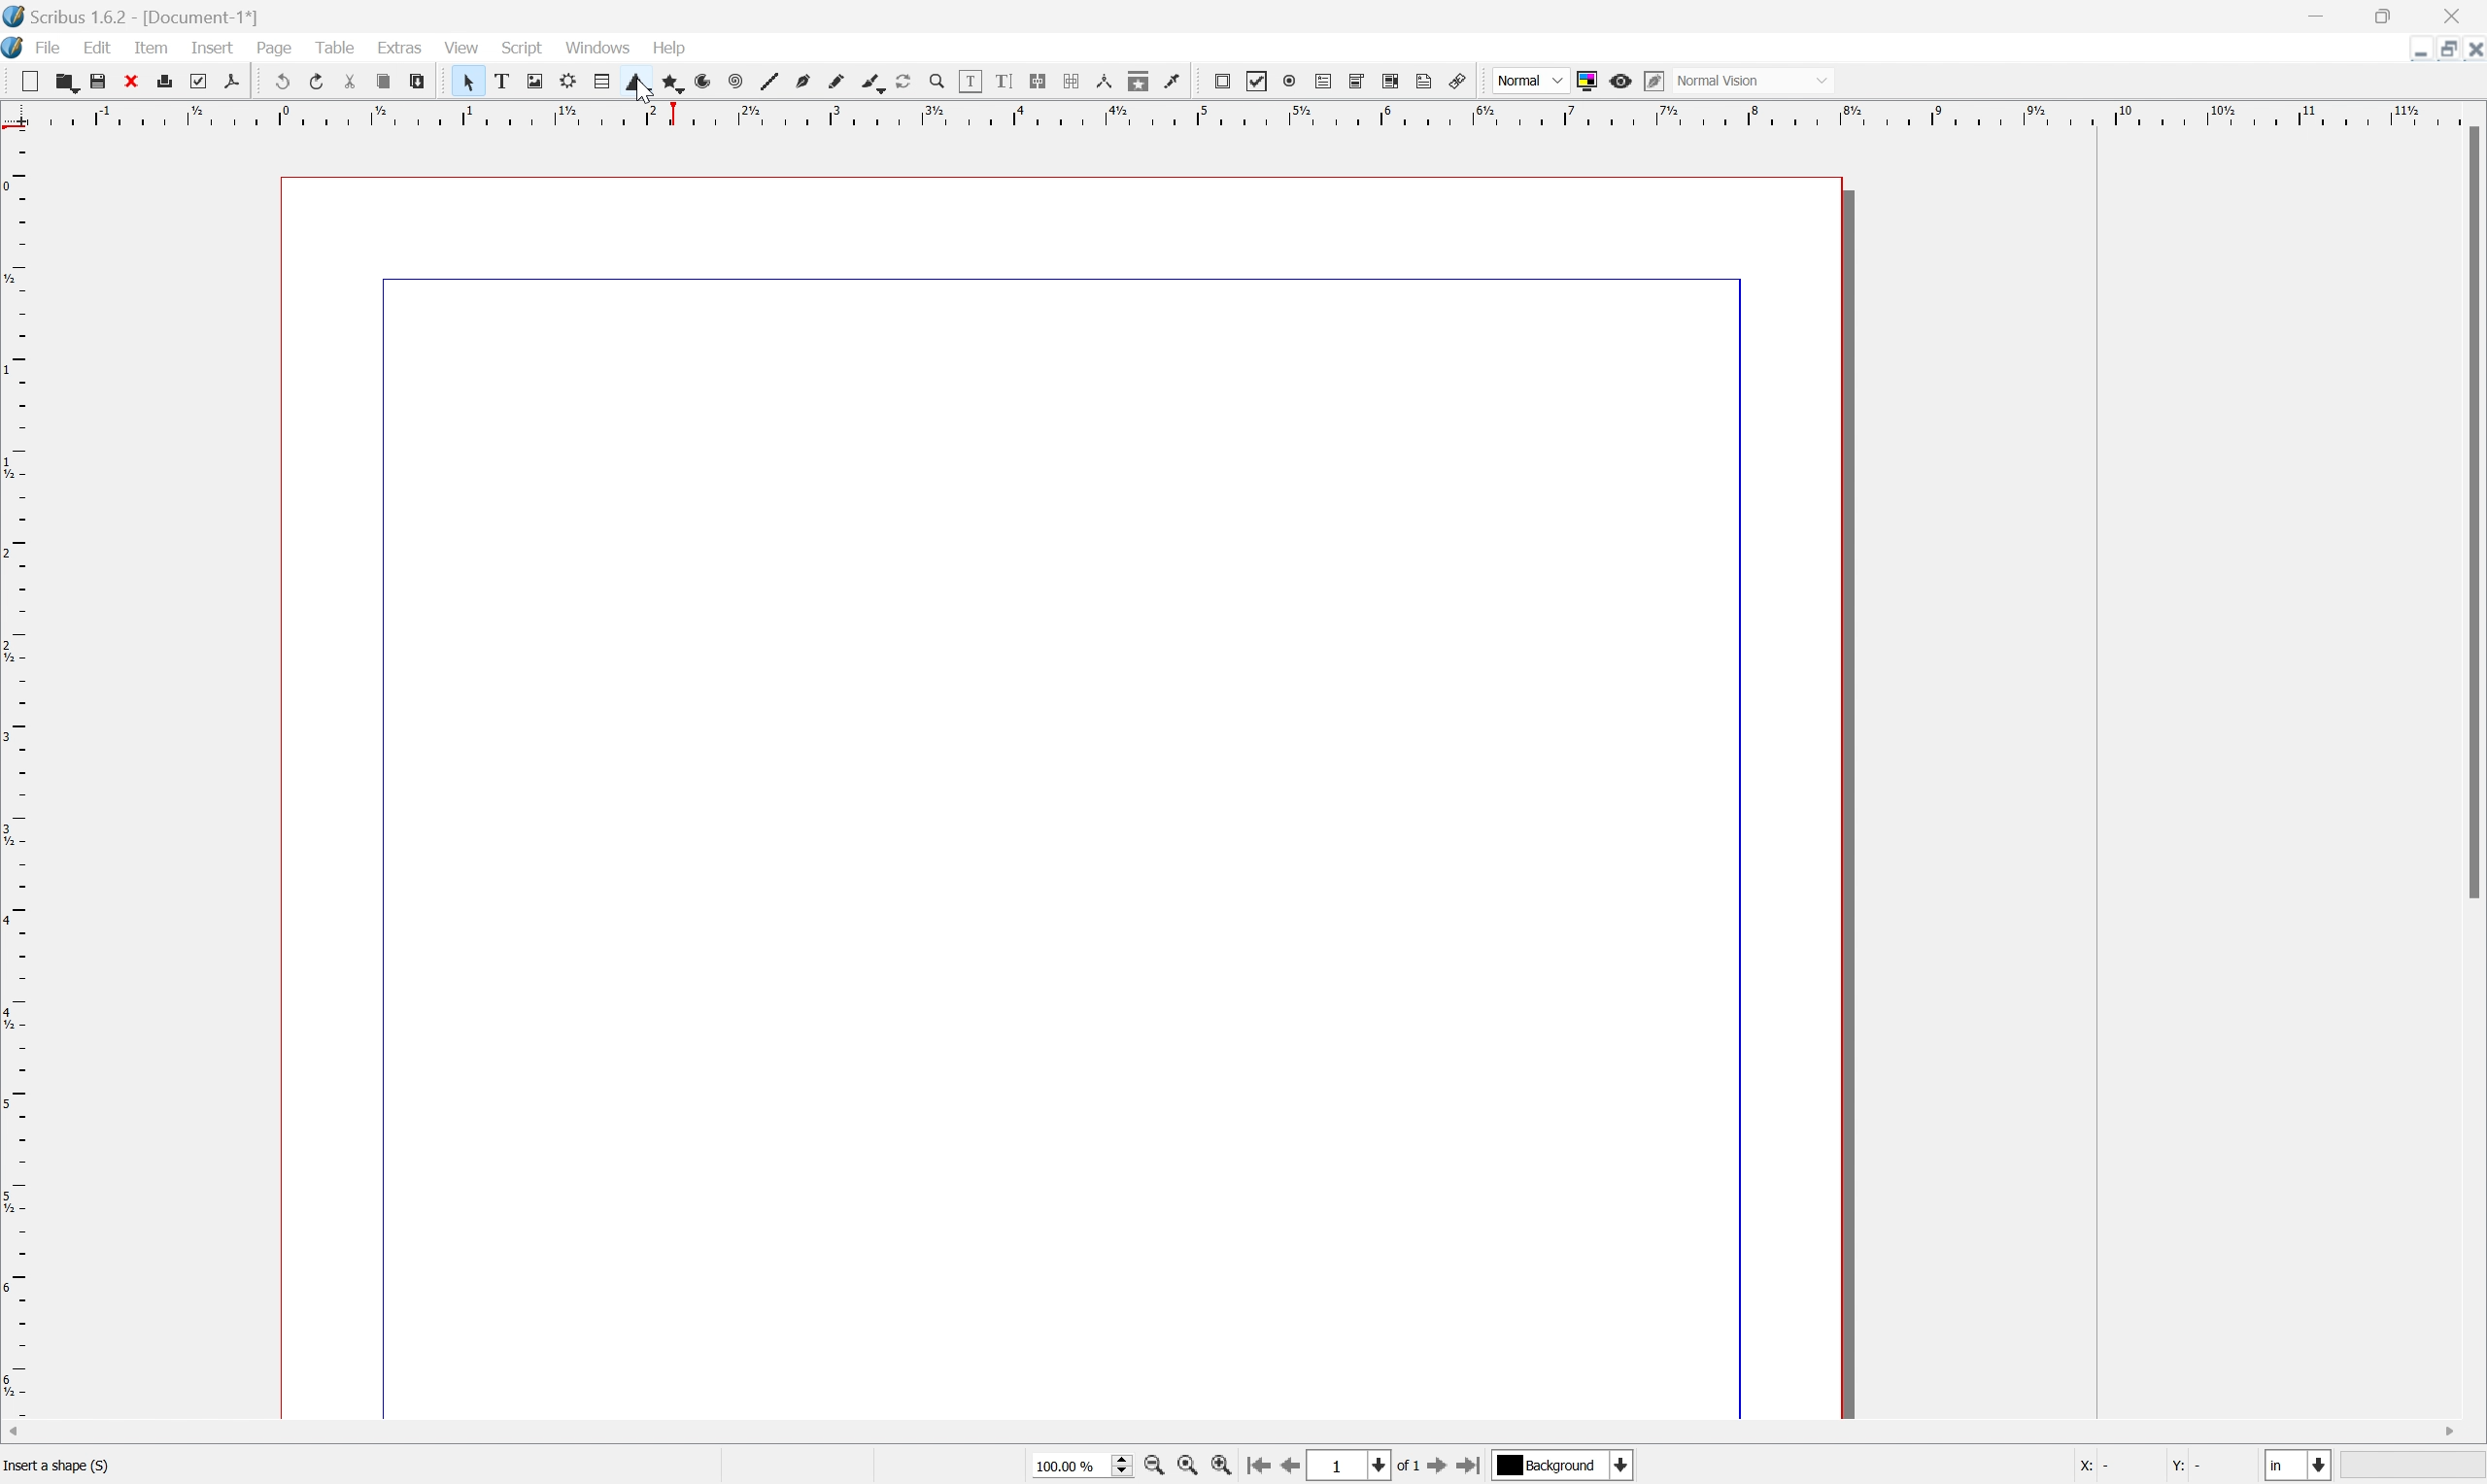  Describe the element at coordinates (1070, 1467) in the screenshot. I see `100.00 %` at that location.